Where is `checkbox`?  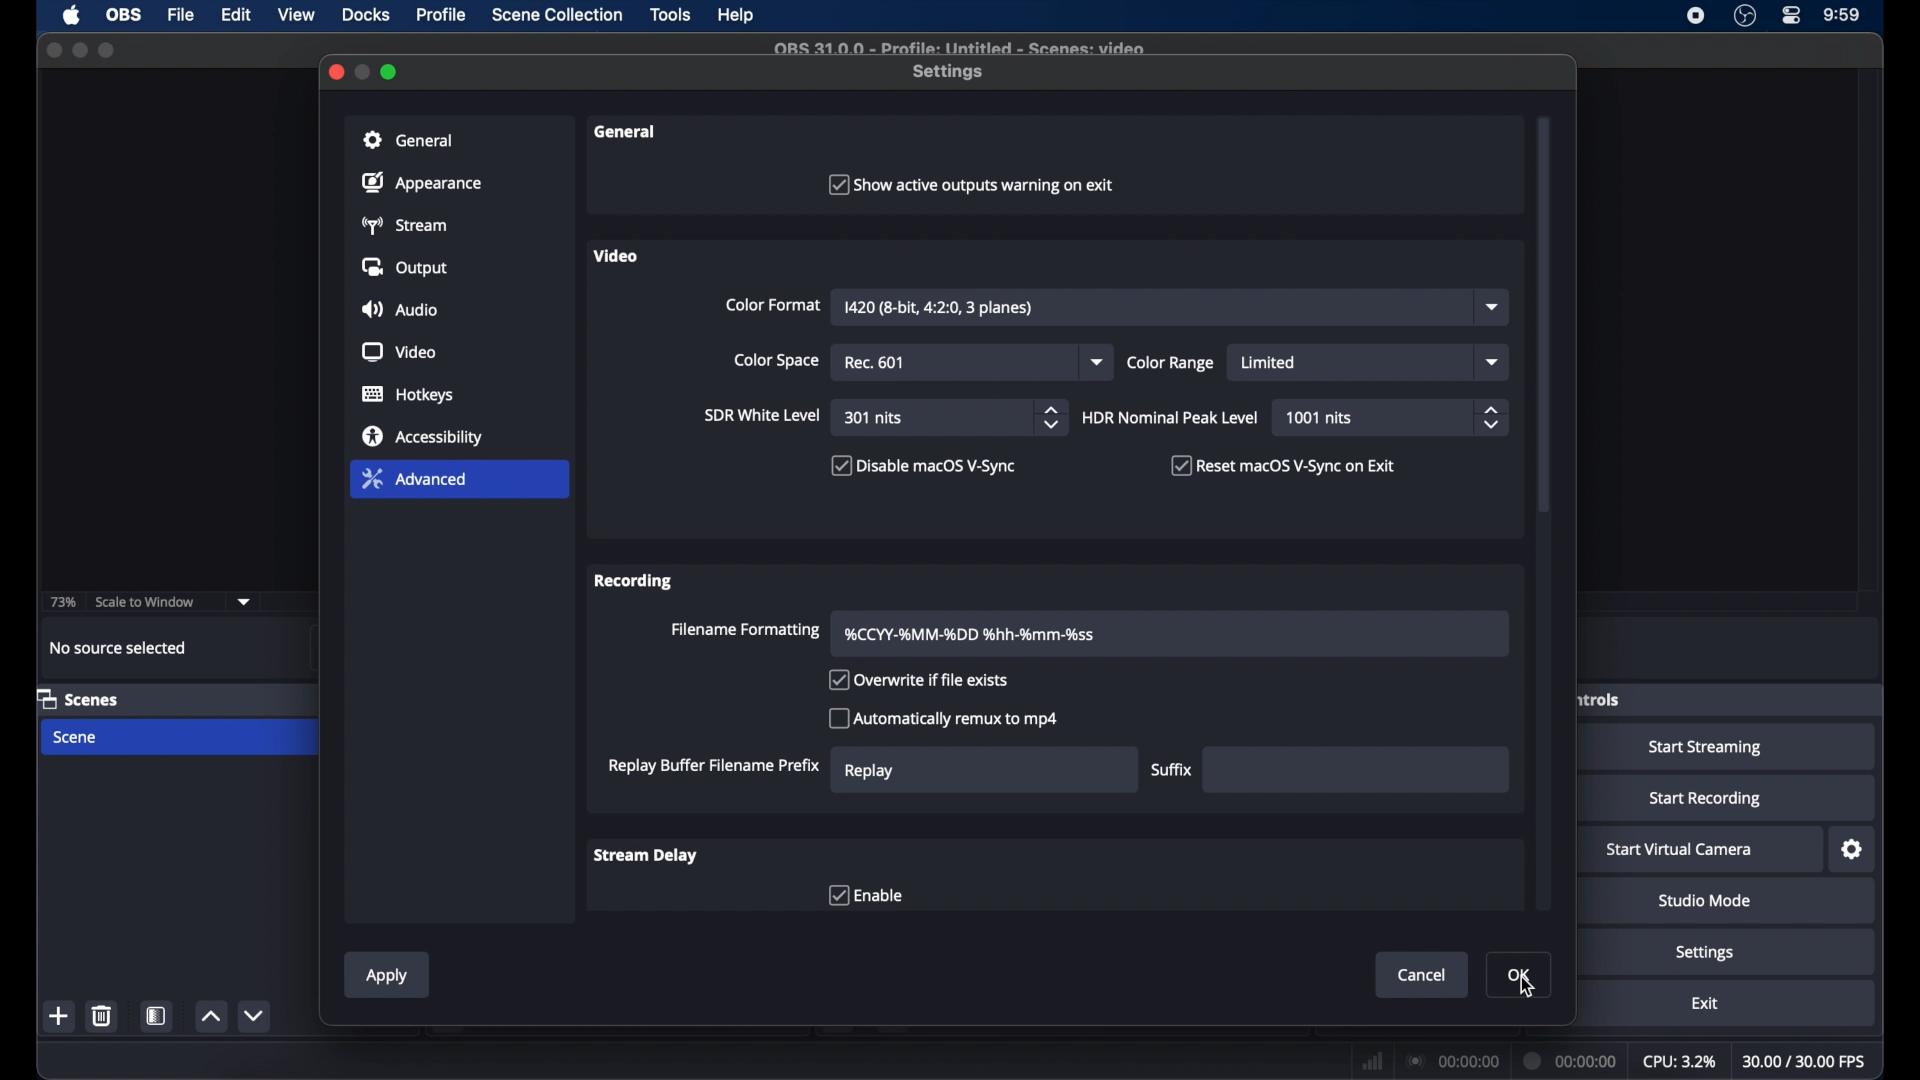 checkbox is located at coordinates (943, 717).